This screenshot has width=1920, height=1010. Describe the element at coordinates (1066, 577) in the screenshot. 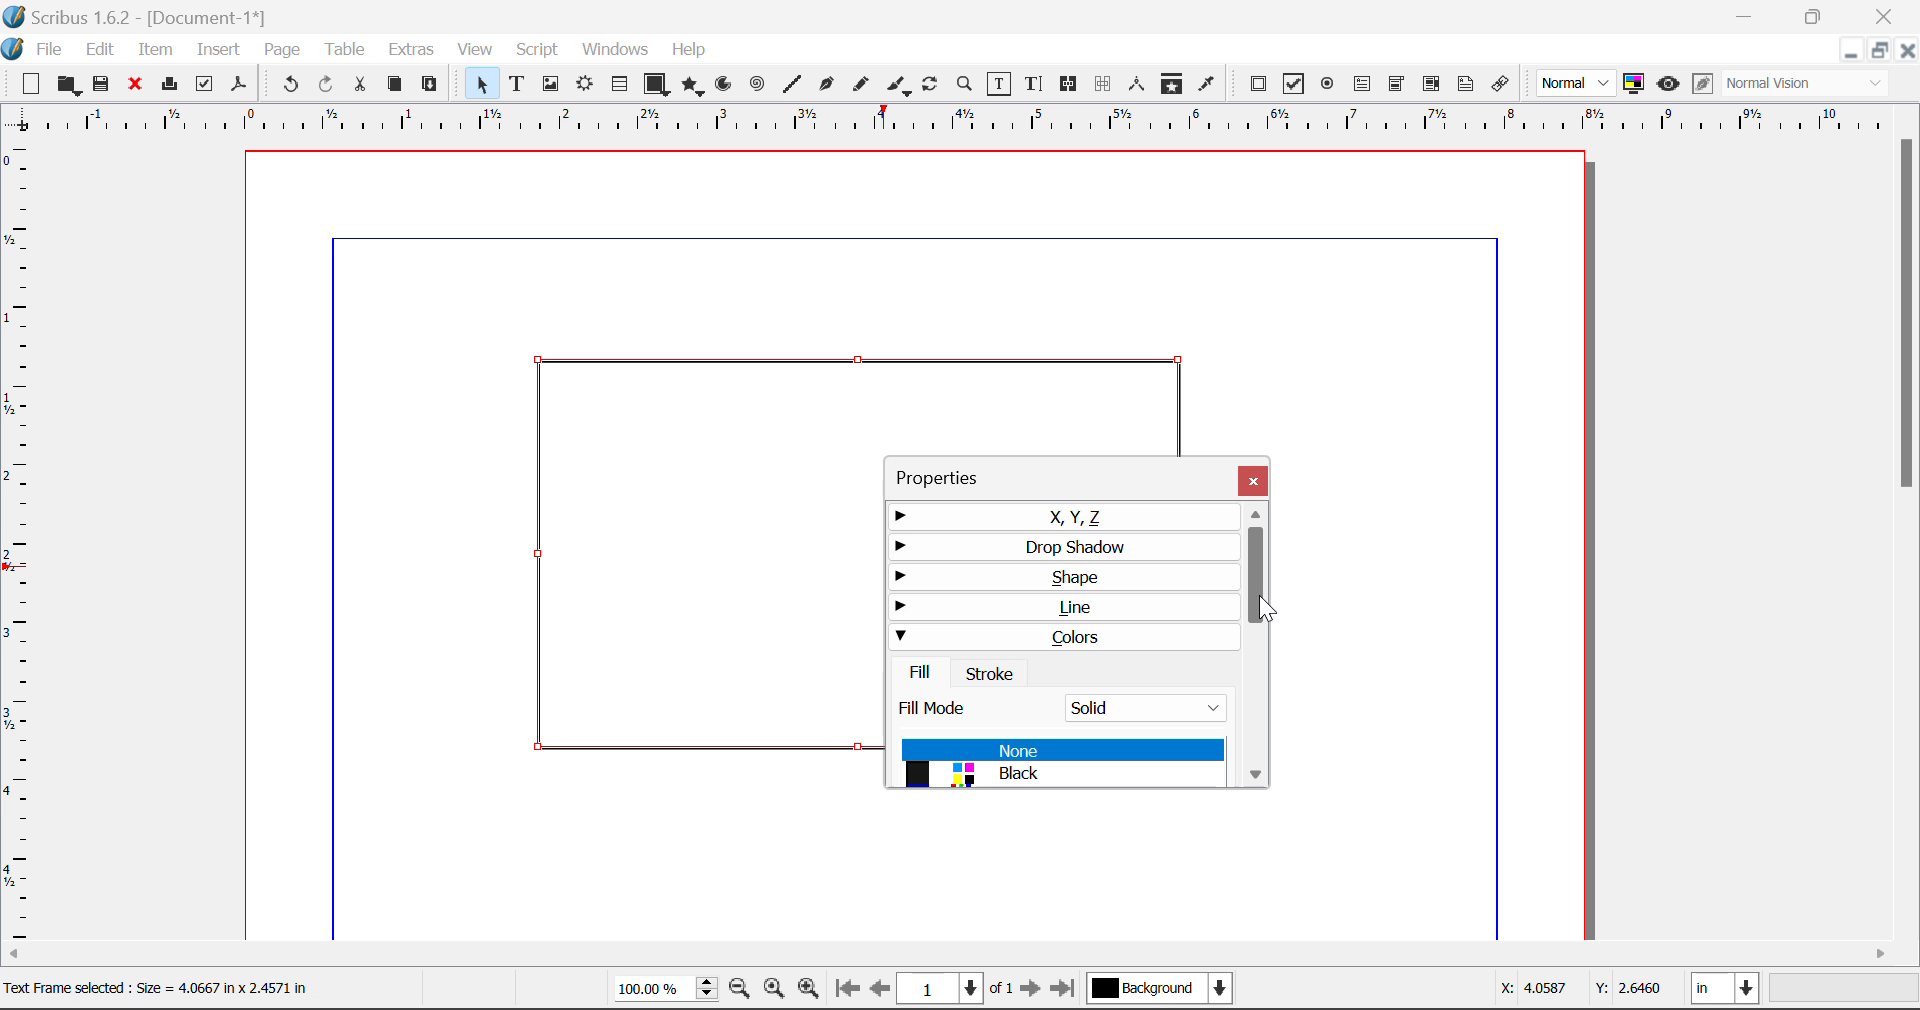

I see `Shape` at that location.